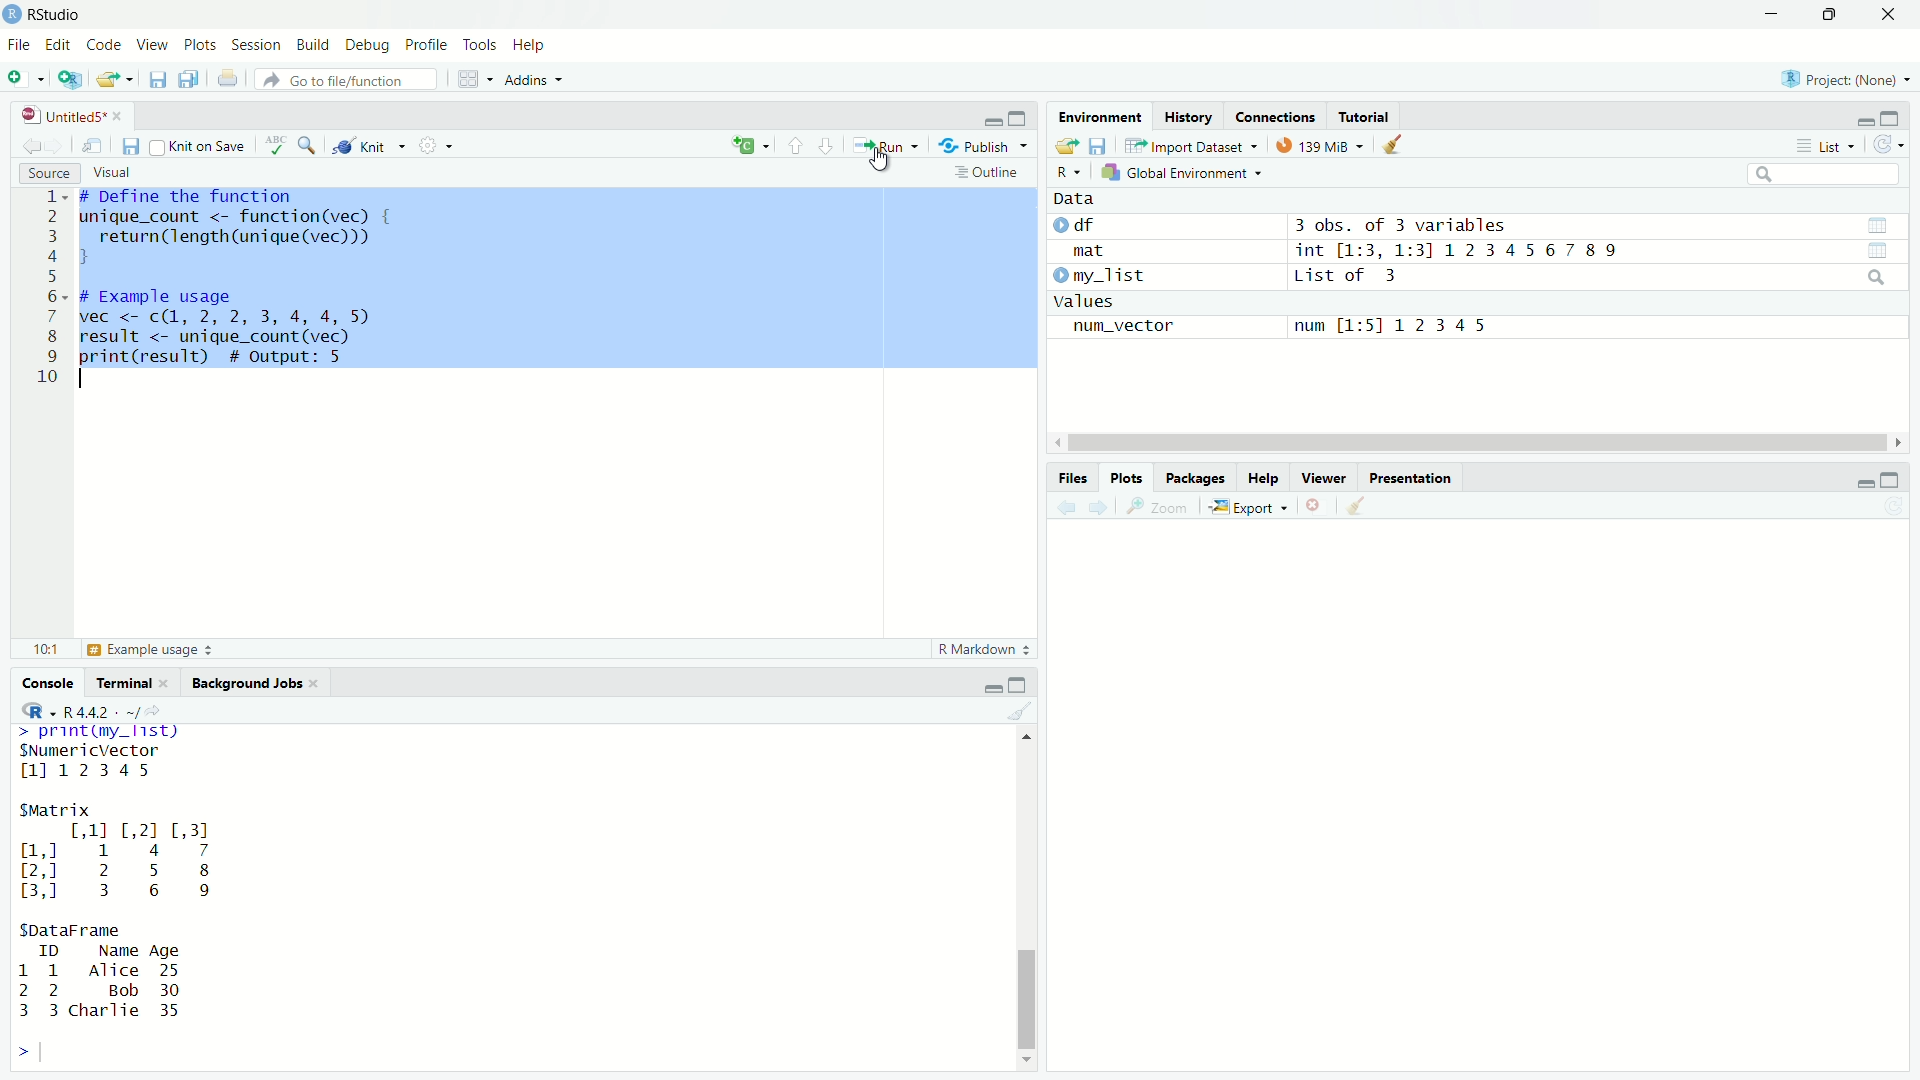 The height and width of the screenshot is (1080, 1920). What do you see at coordinates (1875, 277) in the screenshot?
I see `search` at bounding box center [1875, 277].